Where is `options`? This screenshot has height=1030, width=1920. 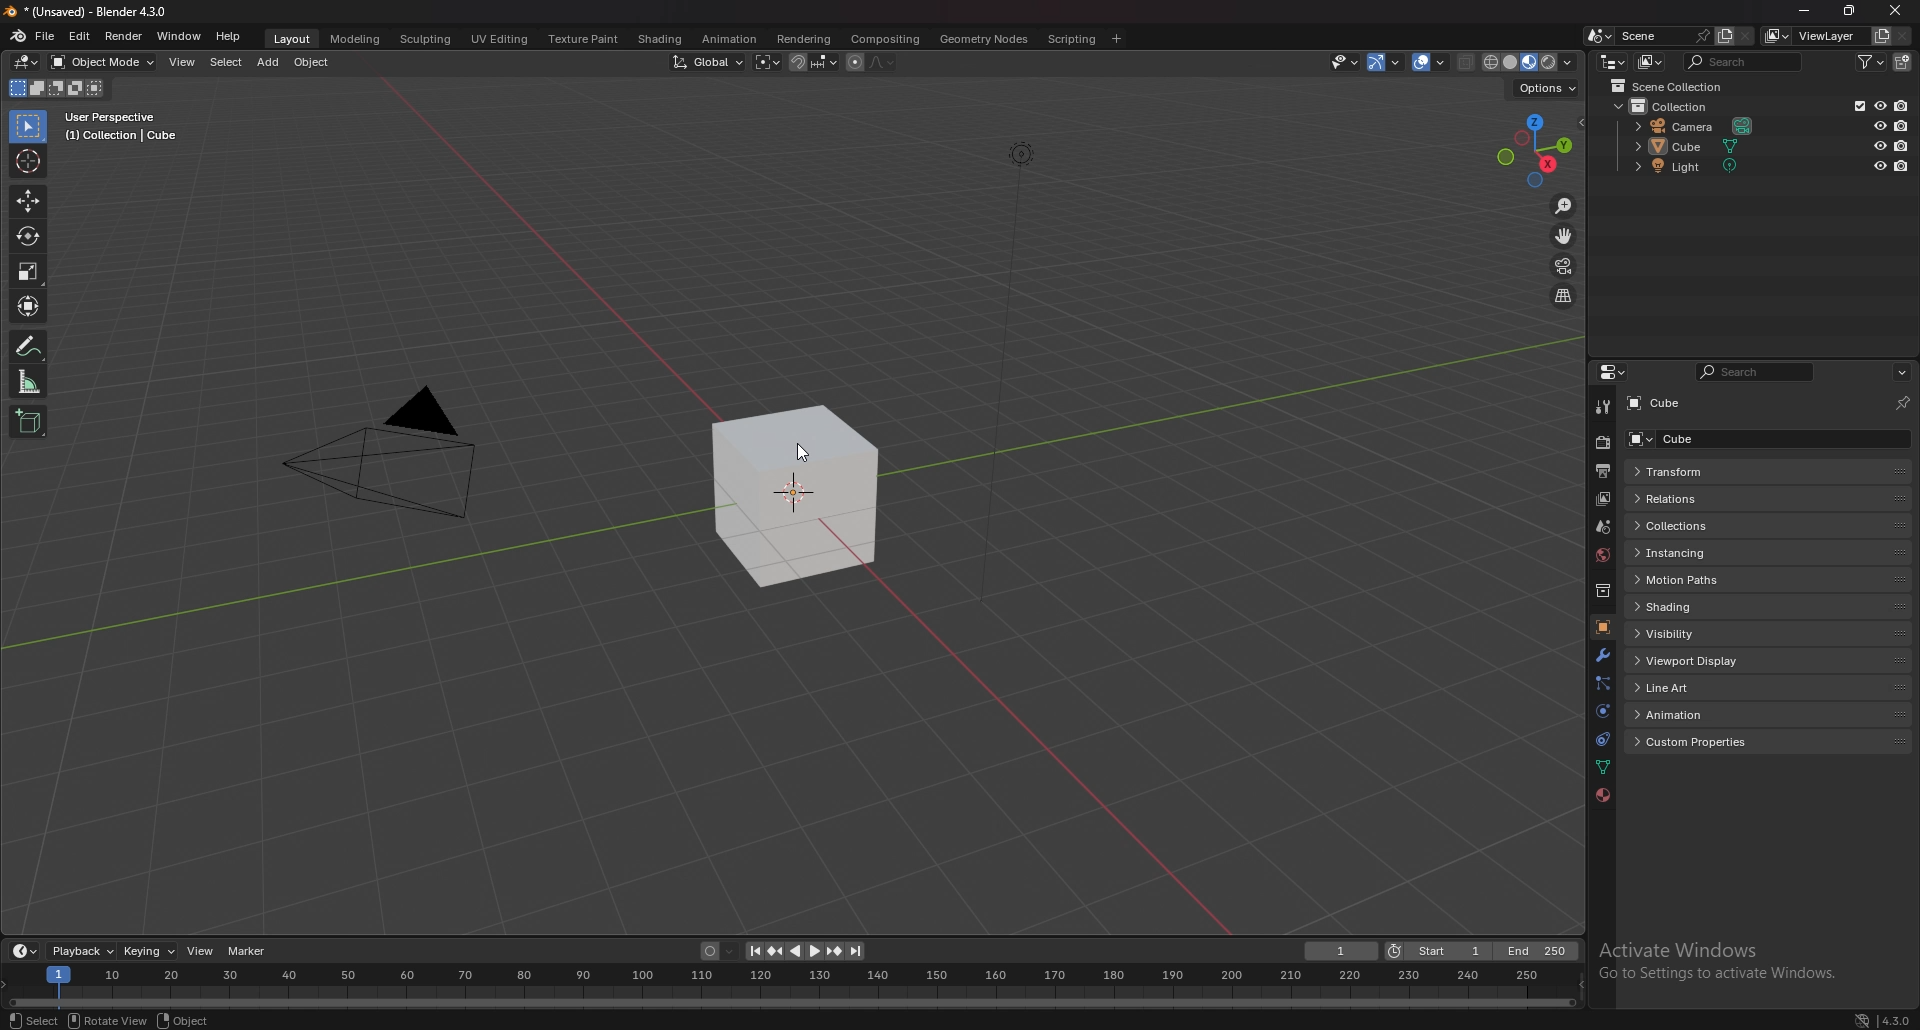
options is located at coordinates (1550, 90).